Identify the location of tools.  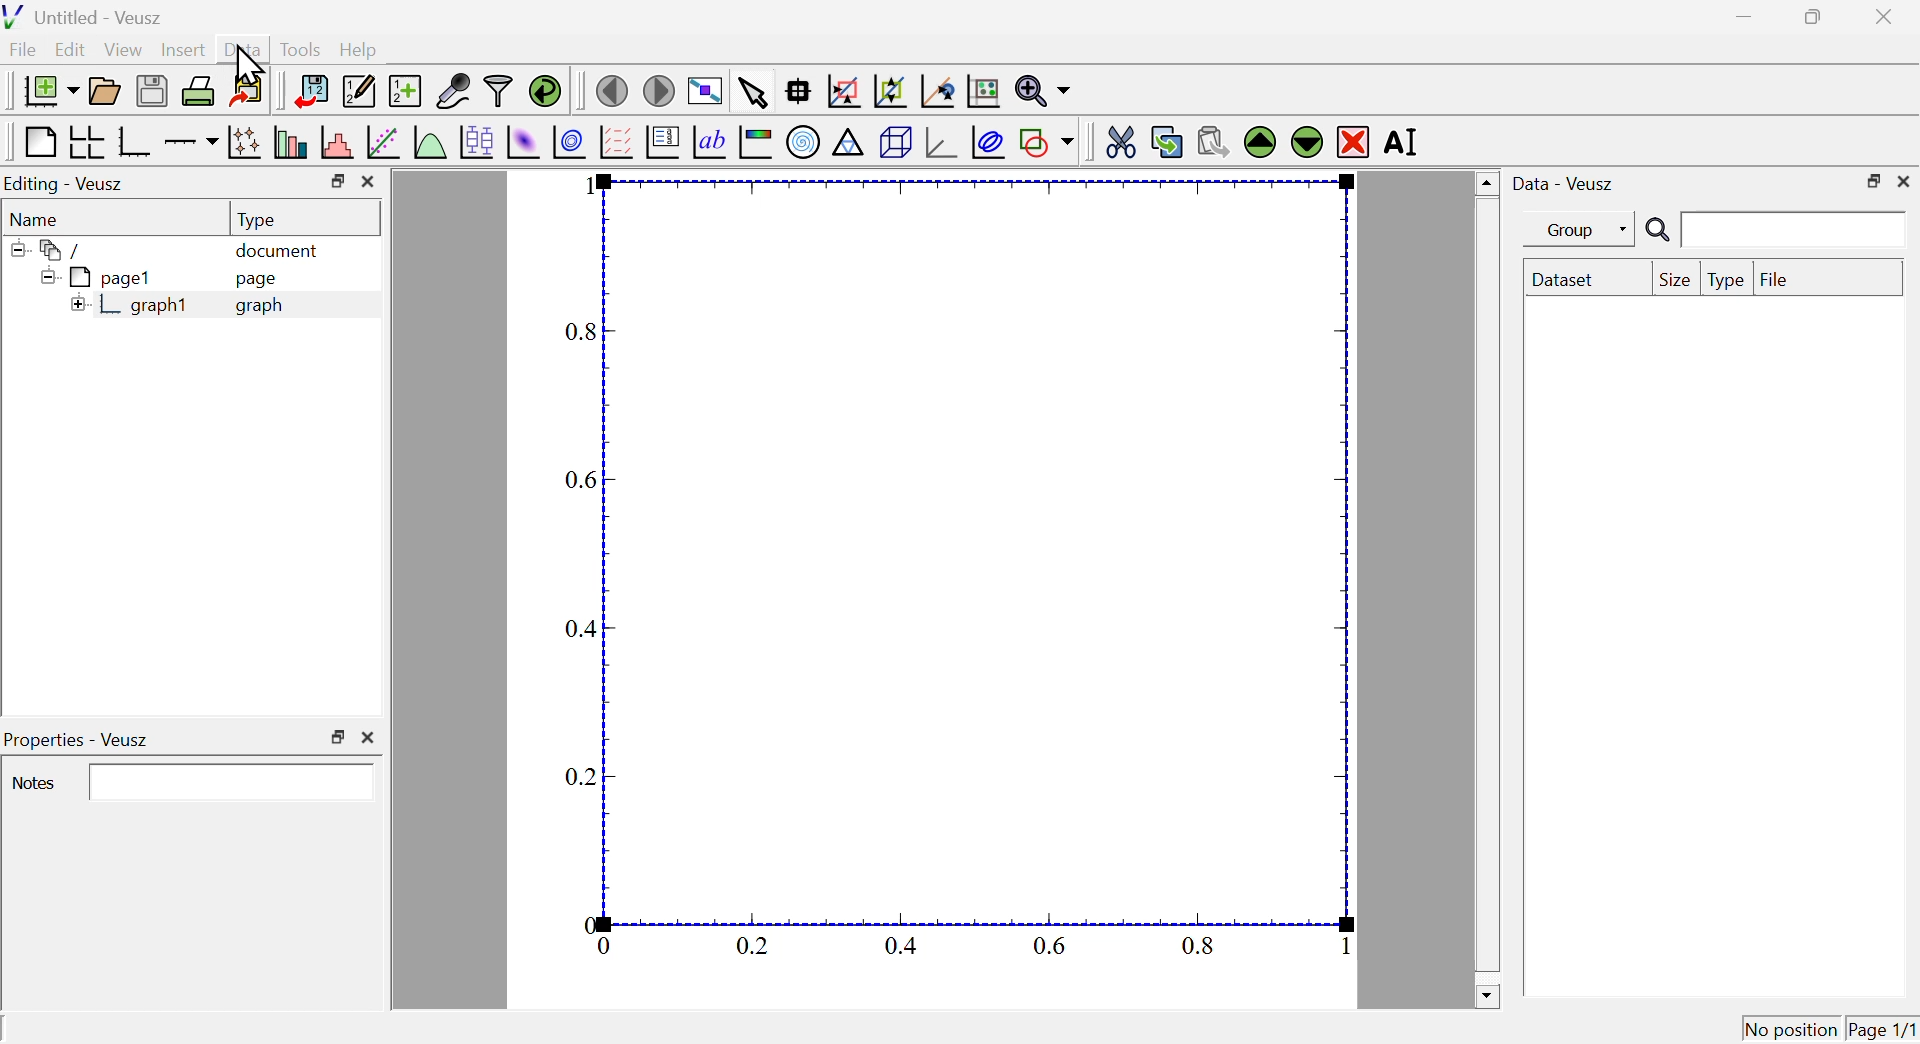
(302, 48).